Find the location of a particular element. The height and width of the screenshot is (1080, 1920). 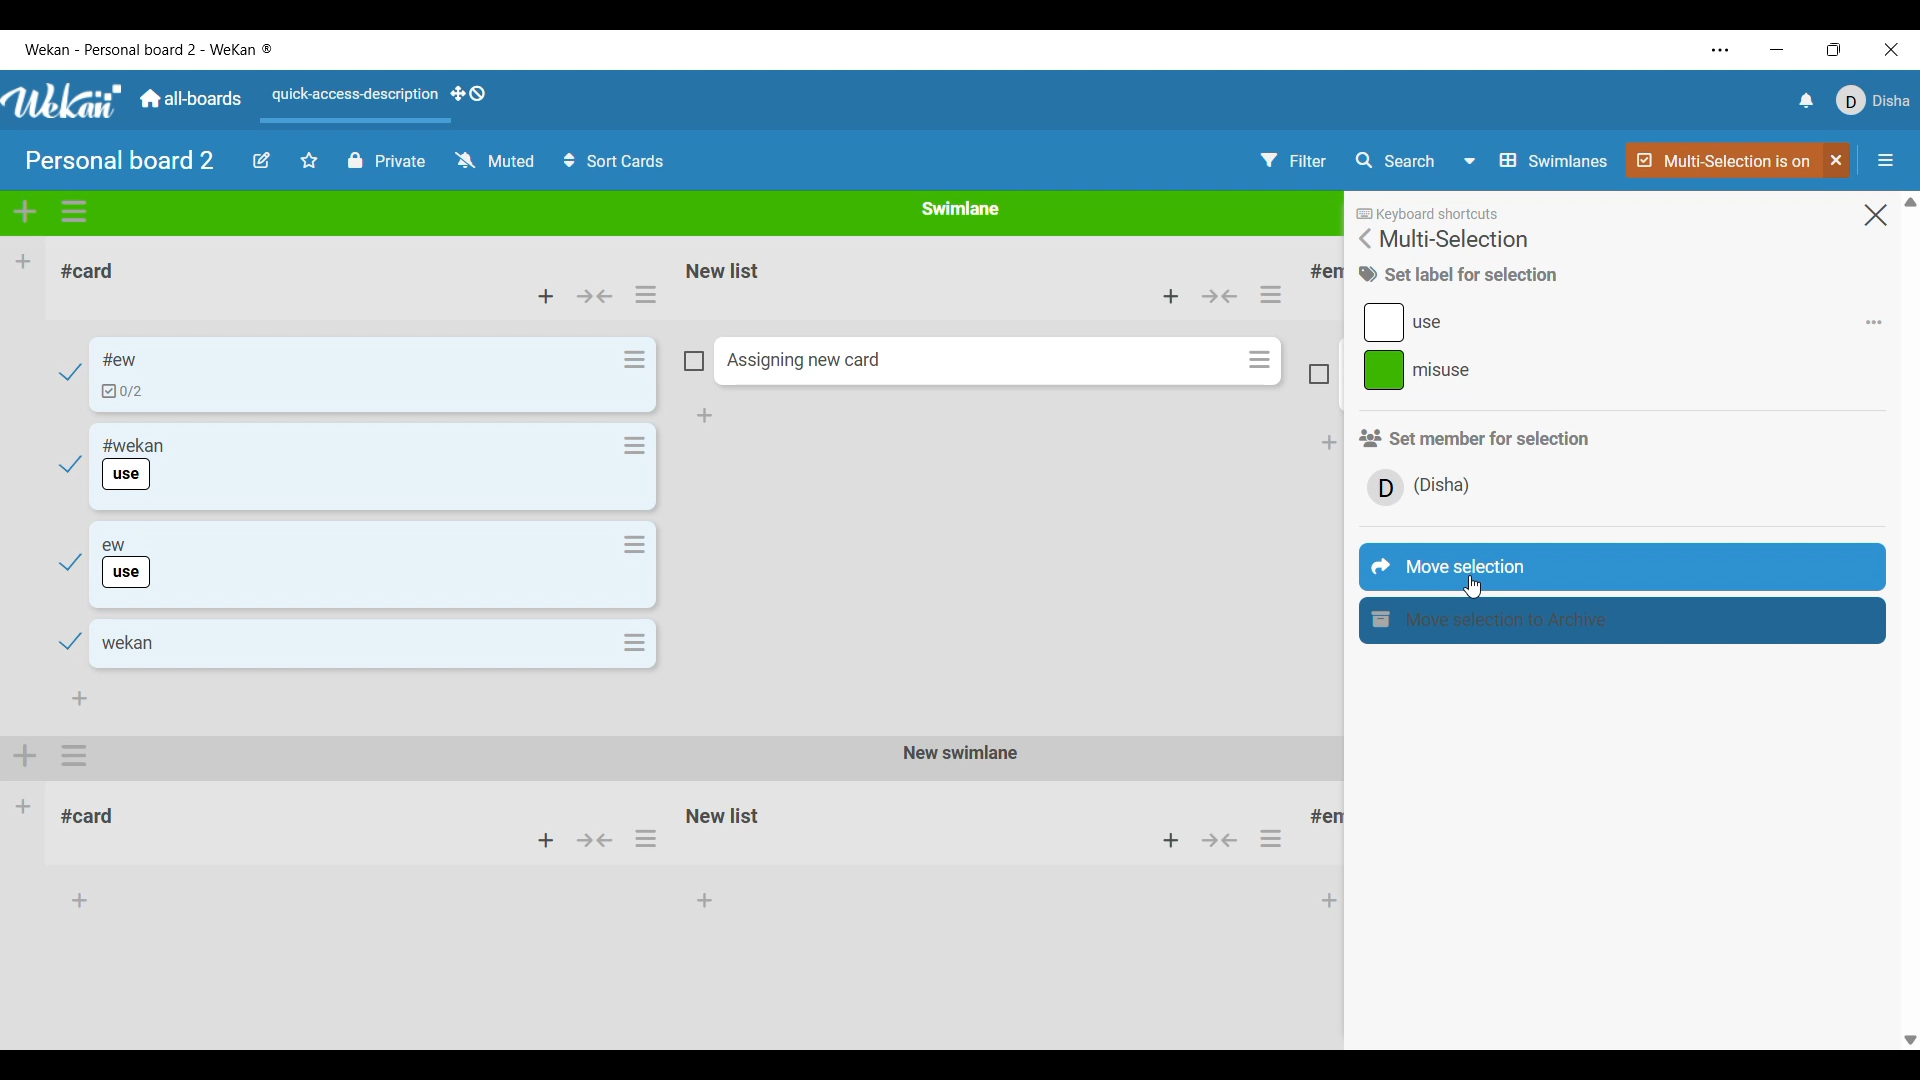

Swimlane actions is located at coordinates (74, 212).